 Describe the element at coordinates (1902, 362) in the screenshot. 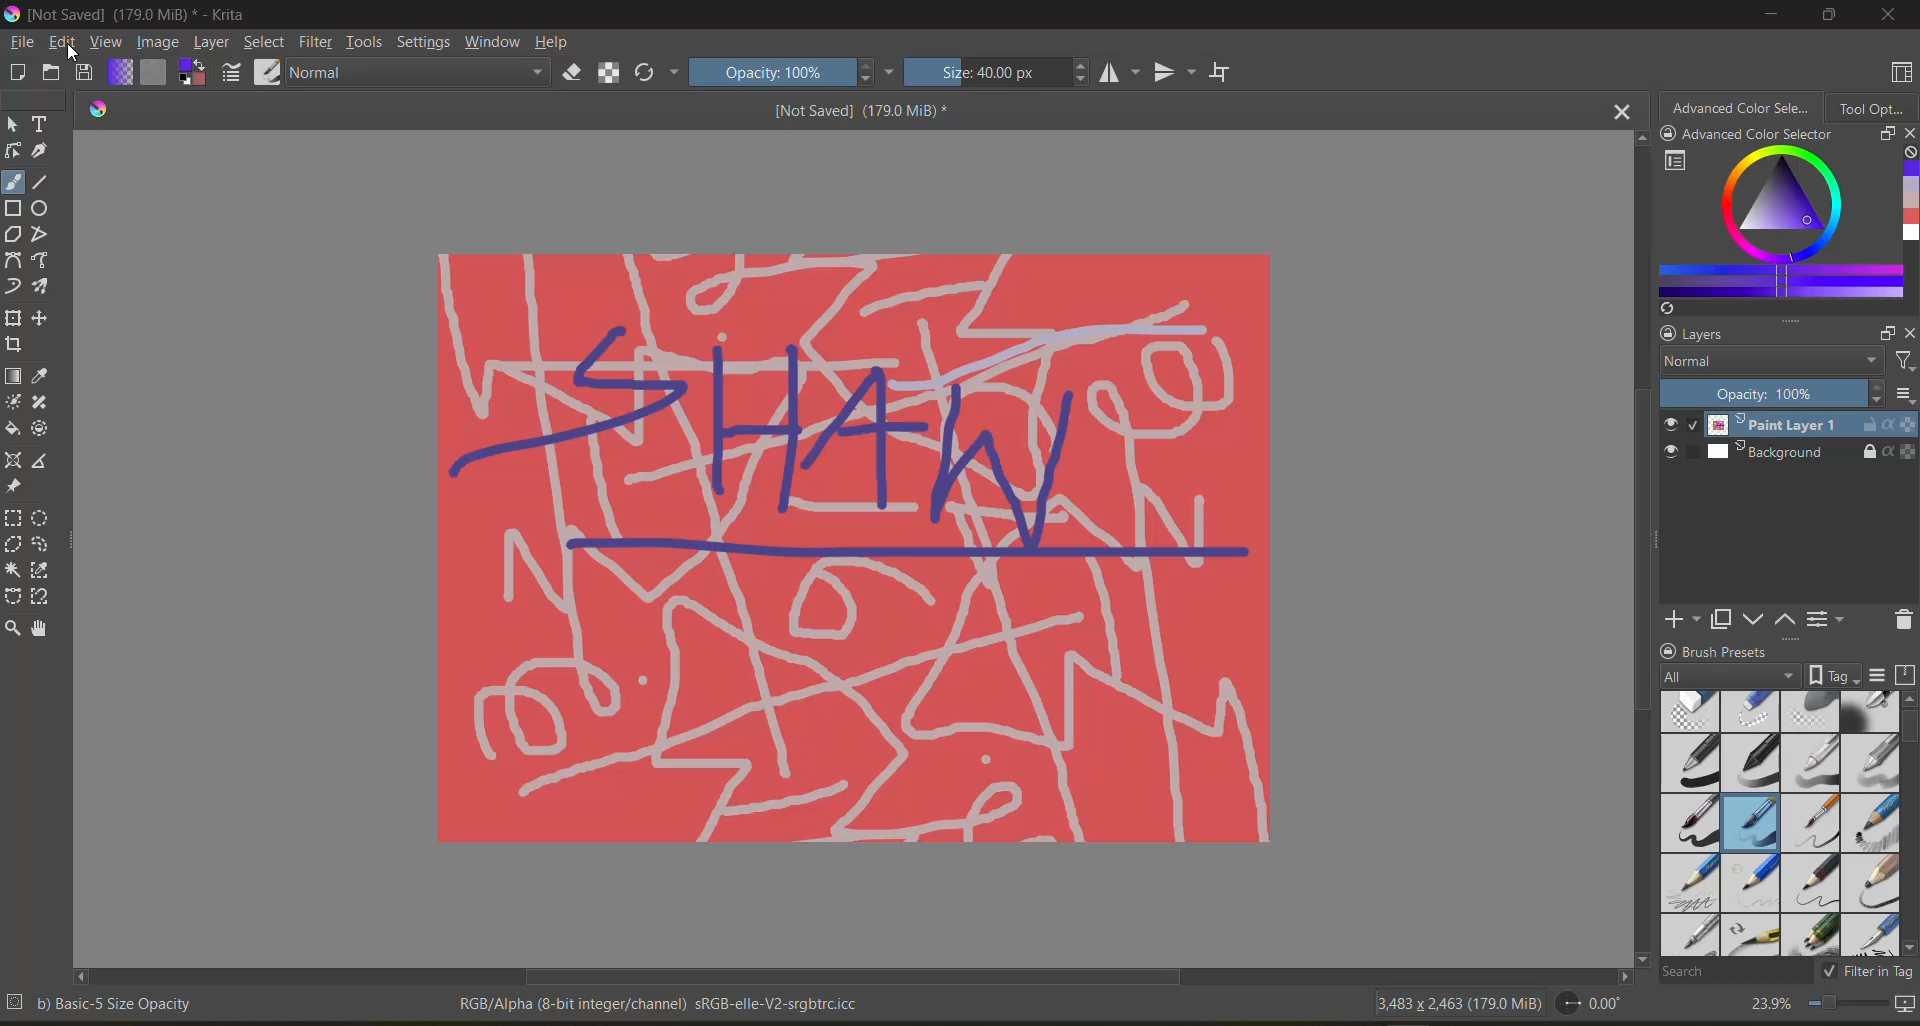

I see `filters` at that location.